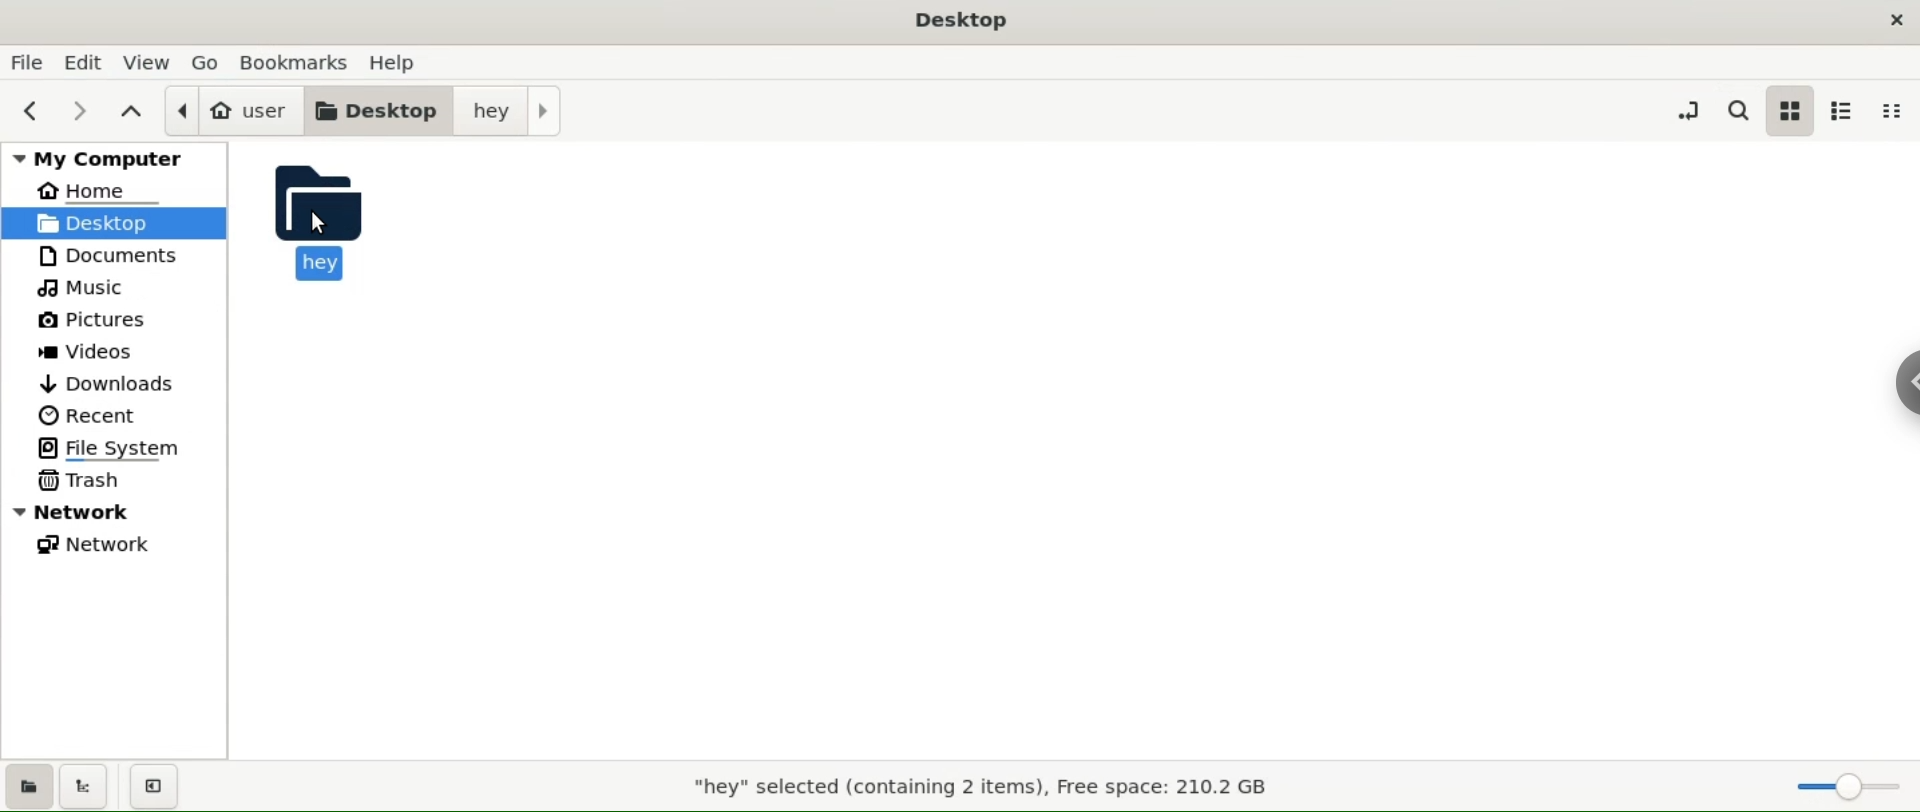 Image resolution: width=1920 pixels, height=812 pixels. Describe the element at coordinates (392, 60) in the screenshot. I see `help` at that location.